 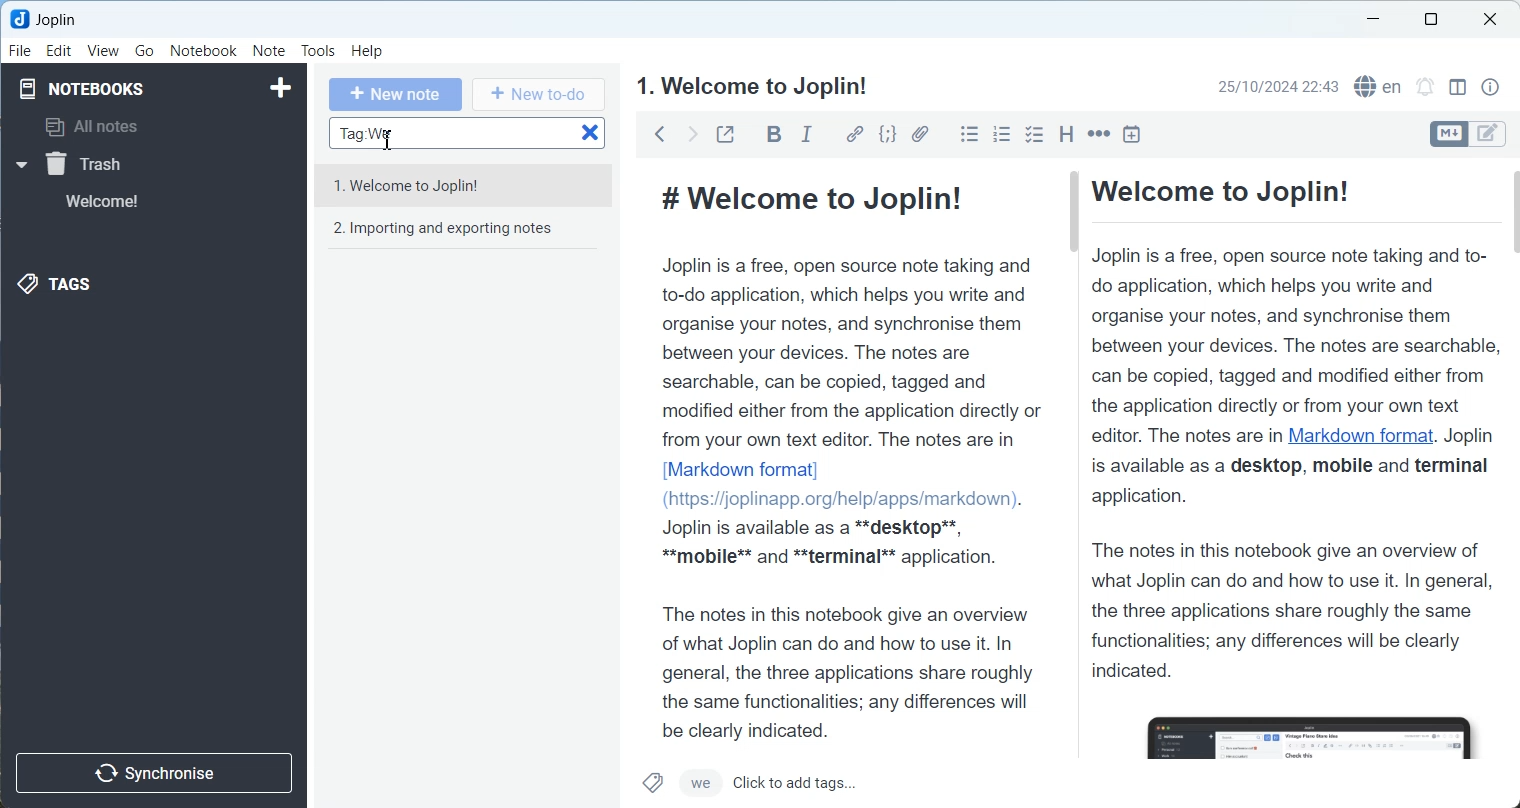 I want to click on Horizontal Rule, so click(x=1099, y=133).